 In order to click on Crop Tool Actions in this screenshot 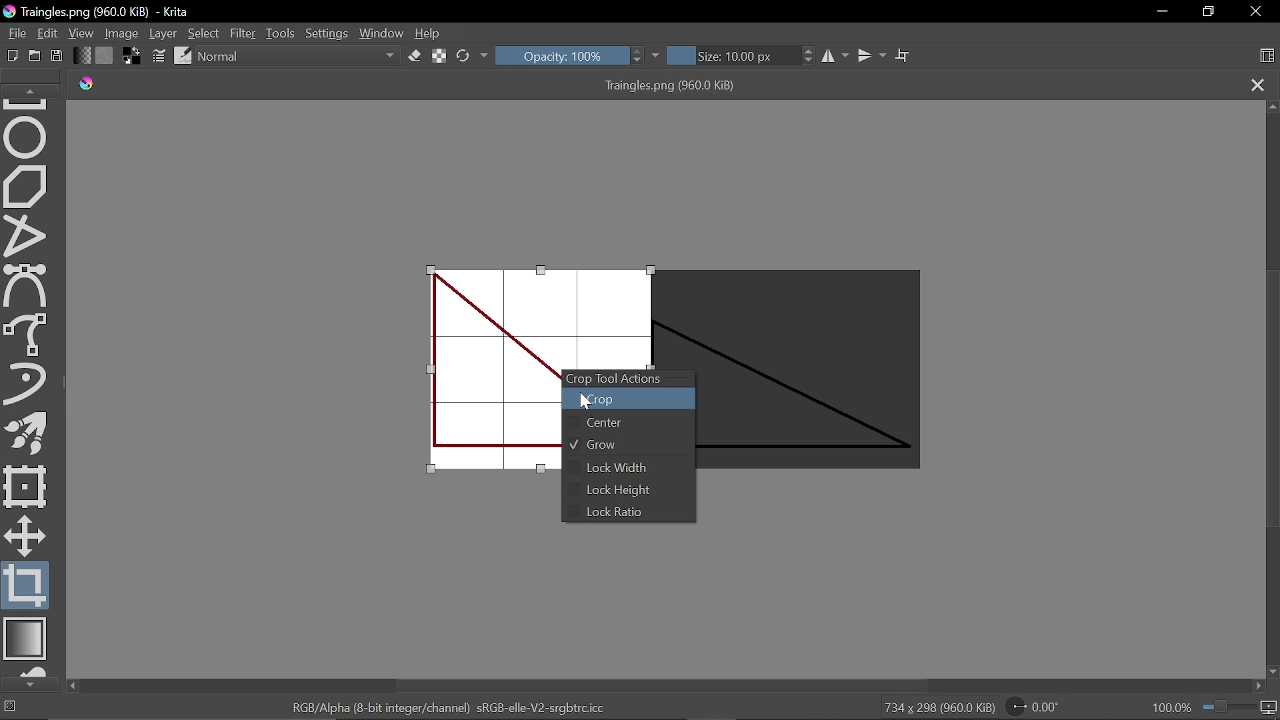, I will do `click(626, 378)`.